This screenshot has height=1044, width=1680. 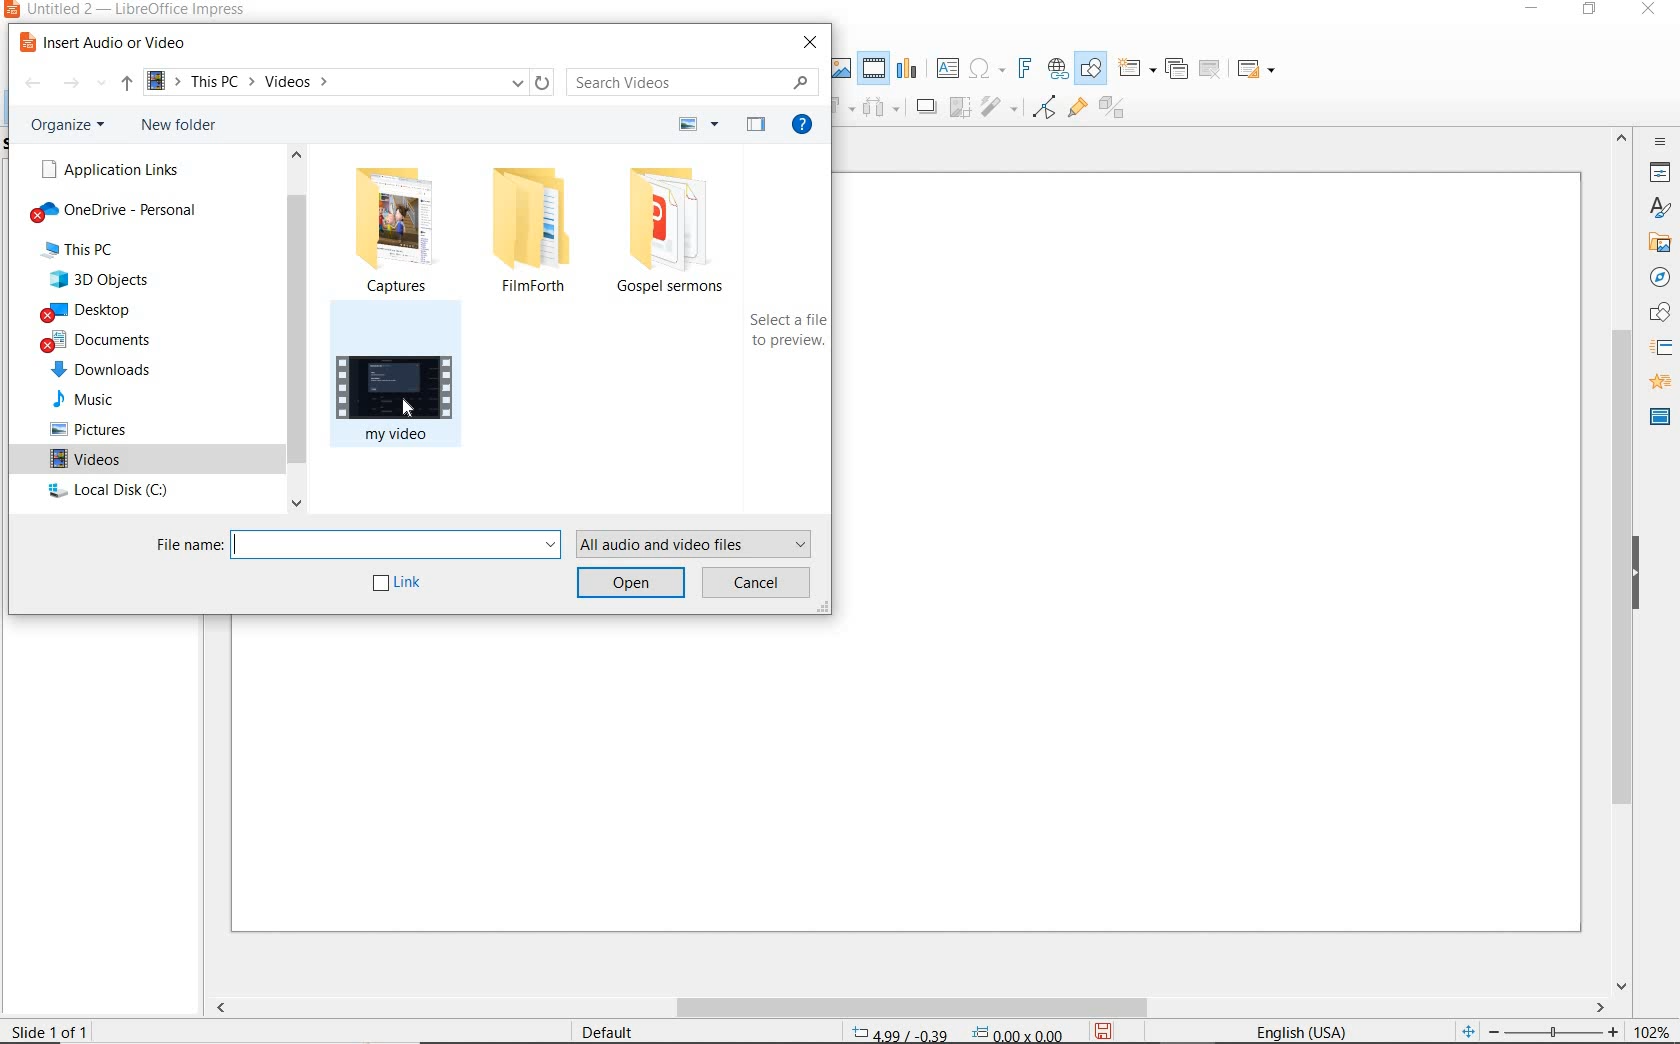 What do you see at coordinates (881, 108) in the screenshot?
I see `icon` at bounding box center [881, 108].